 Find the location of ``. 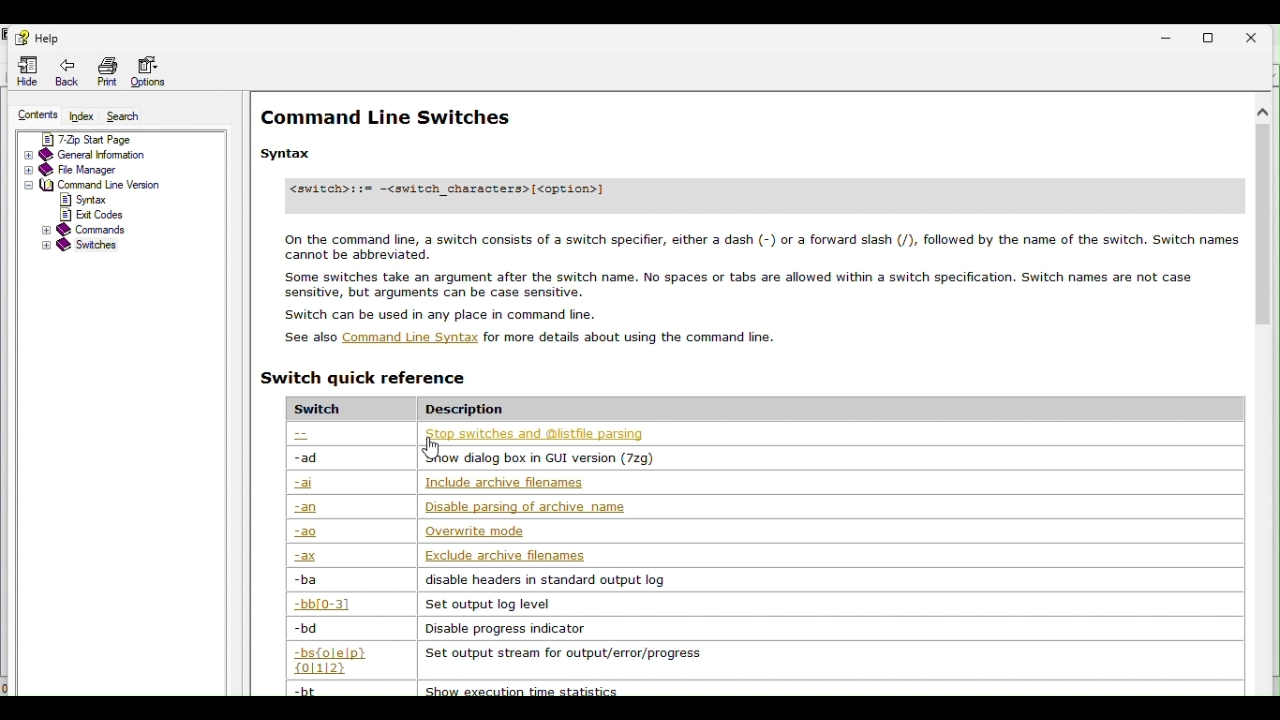

 is located at coordinates (756, 273).